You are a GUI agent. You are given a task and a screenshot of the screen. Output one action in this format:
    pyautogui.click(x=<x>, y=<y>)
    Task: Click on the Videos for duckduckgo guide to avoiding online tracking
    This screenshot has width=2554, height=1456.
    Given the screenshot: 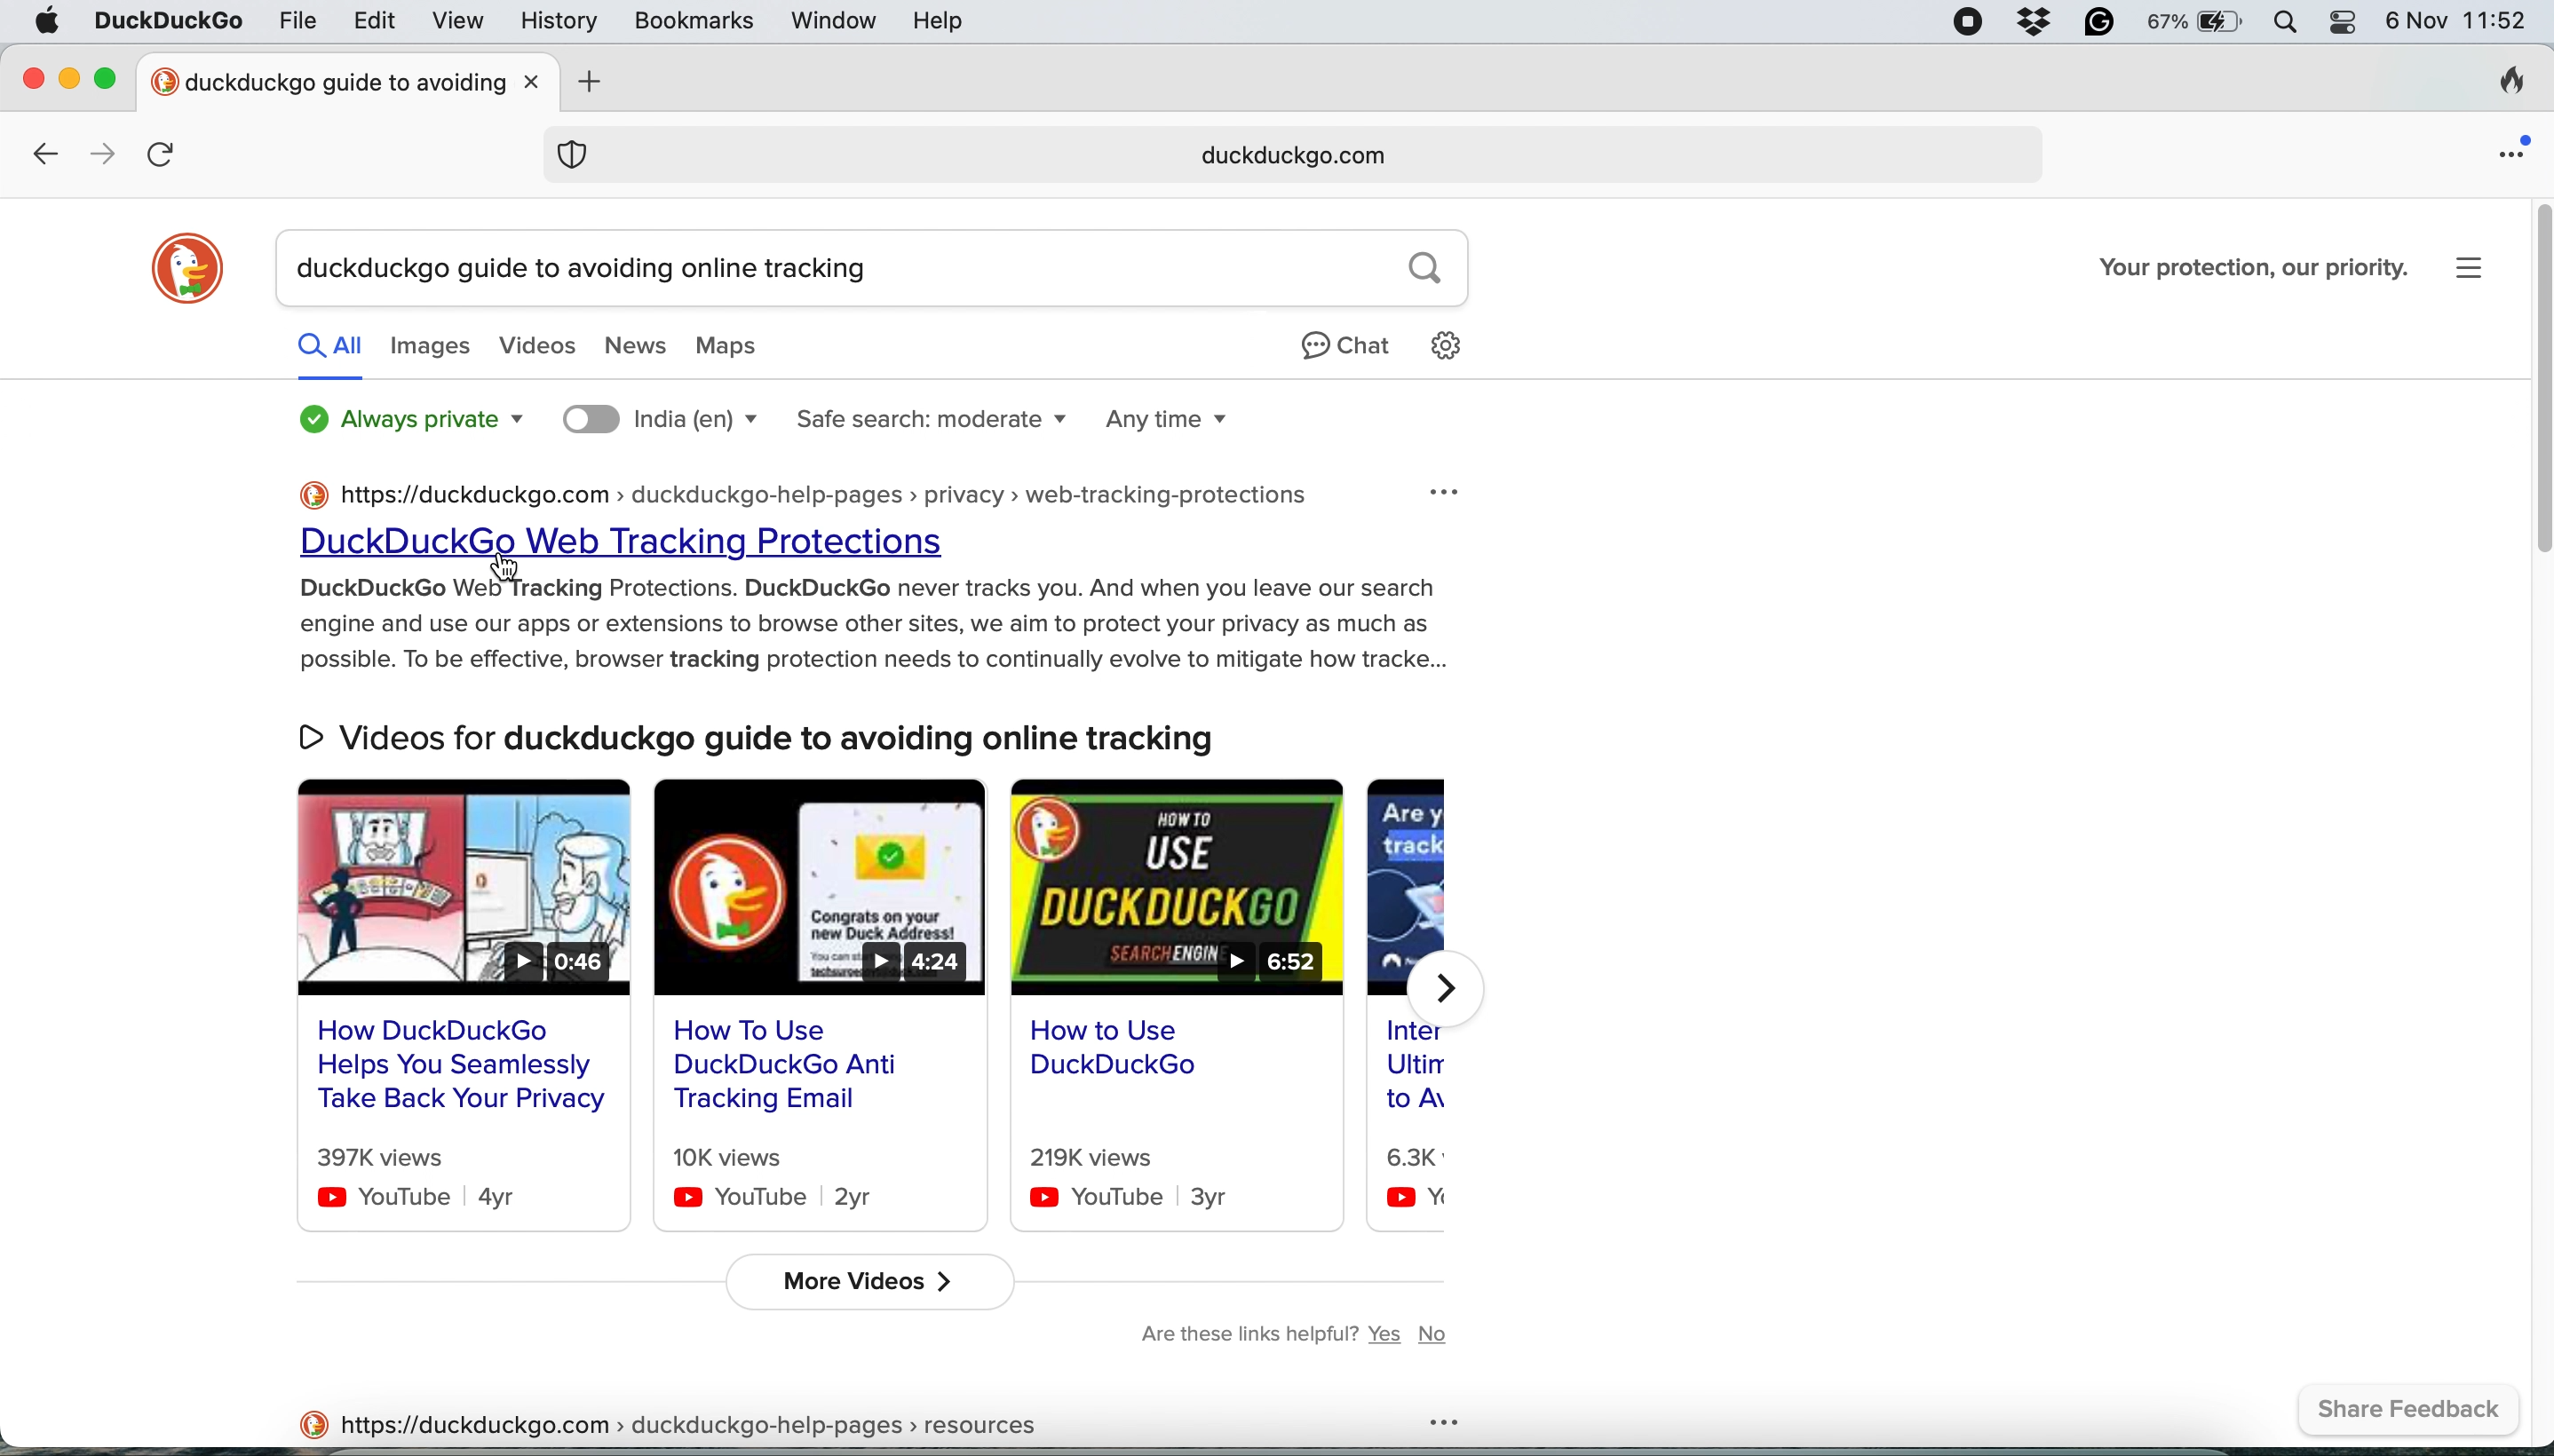 What is the action you would take?
    pyautogui.click(x=769, y=732)
    